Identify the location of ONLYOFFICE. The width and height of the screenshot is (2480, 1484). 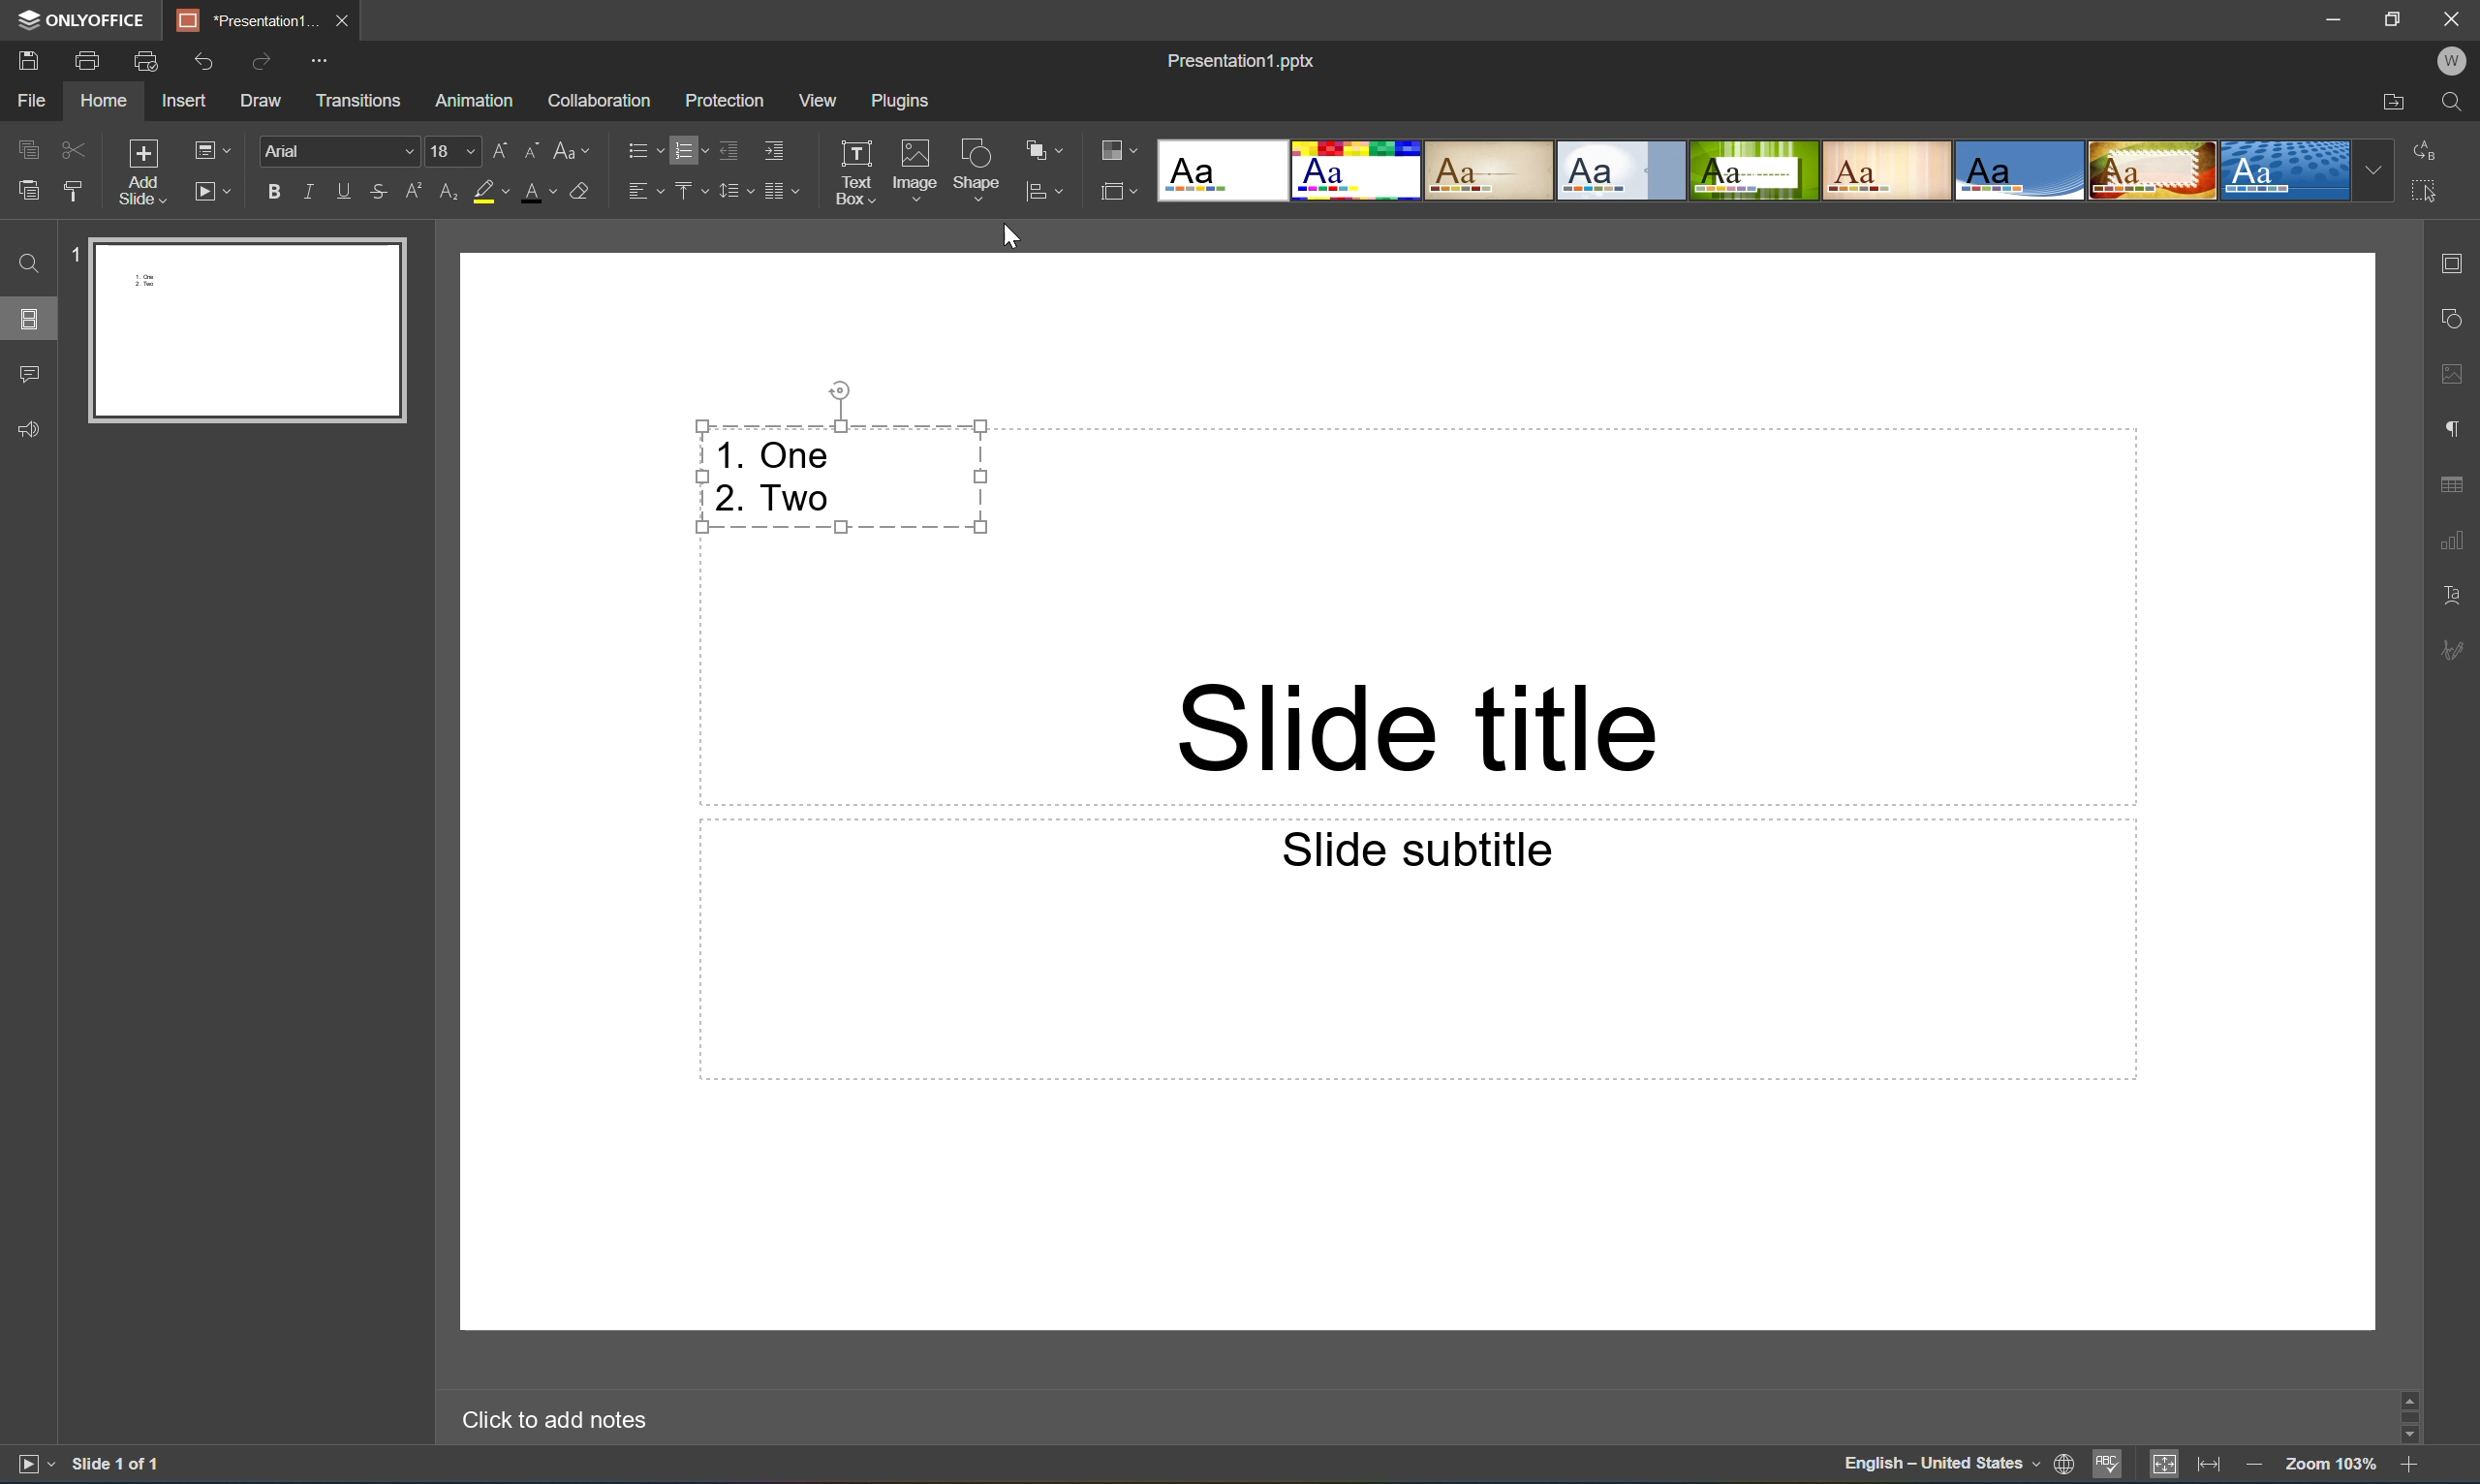
(87, 22).